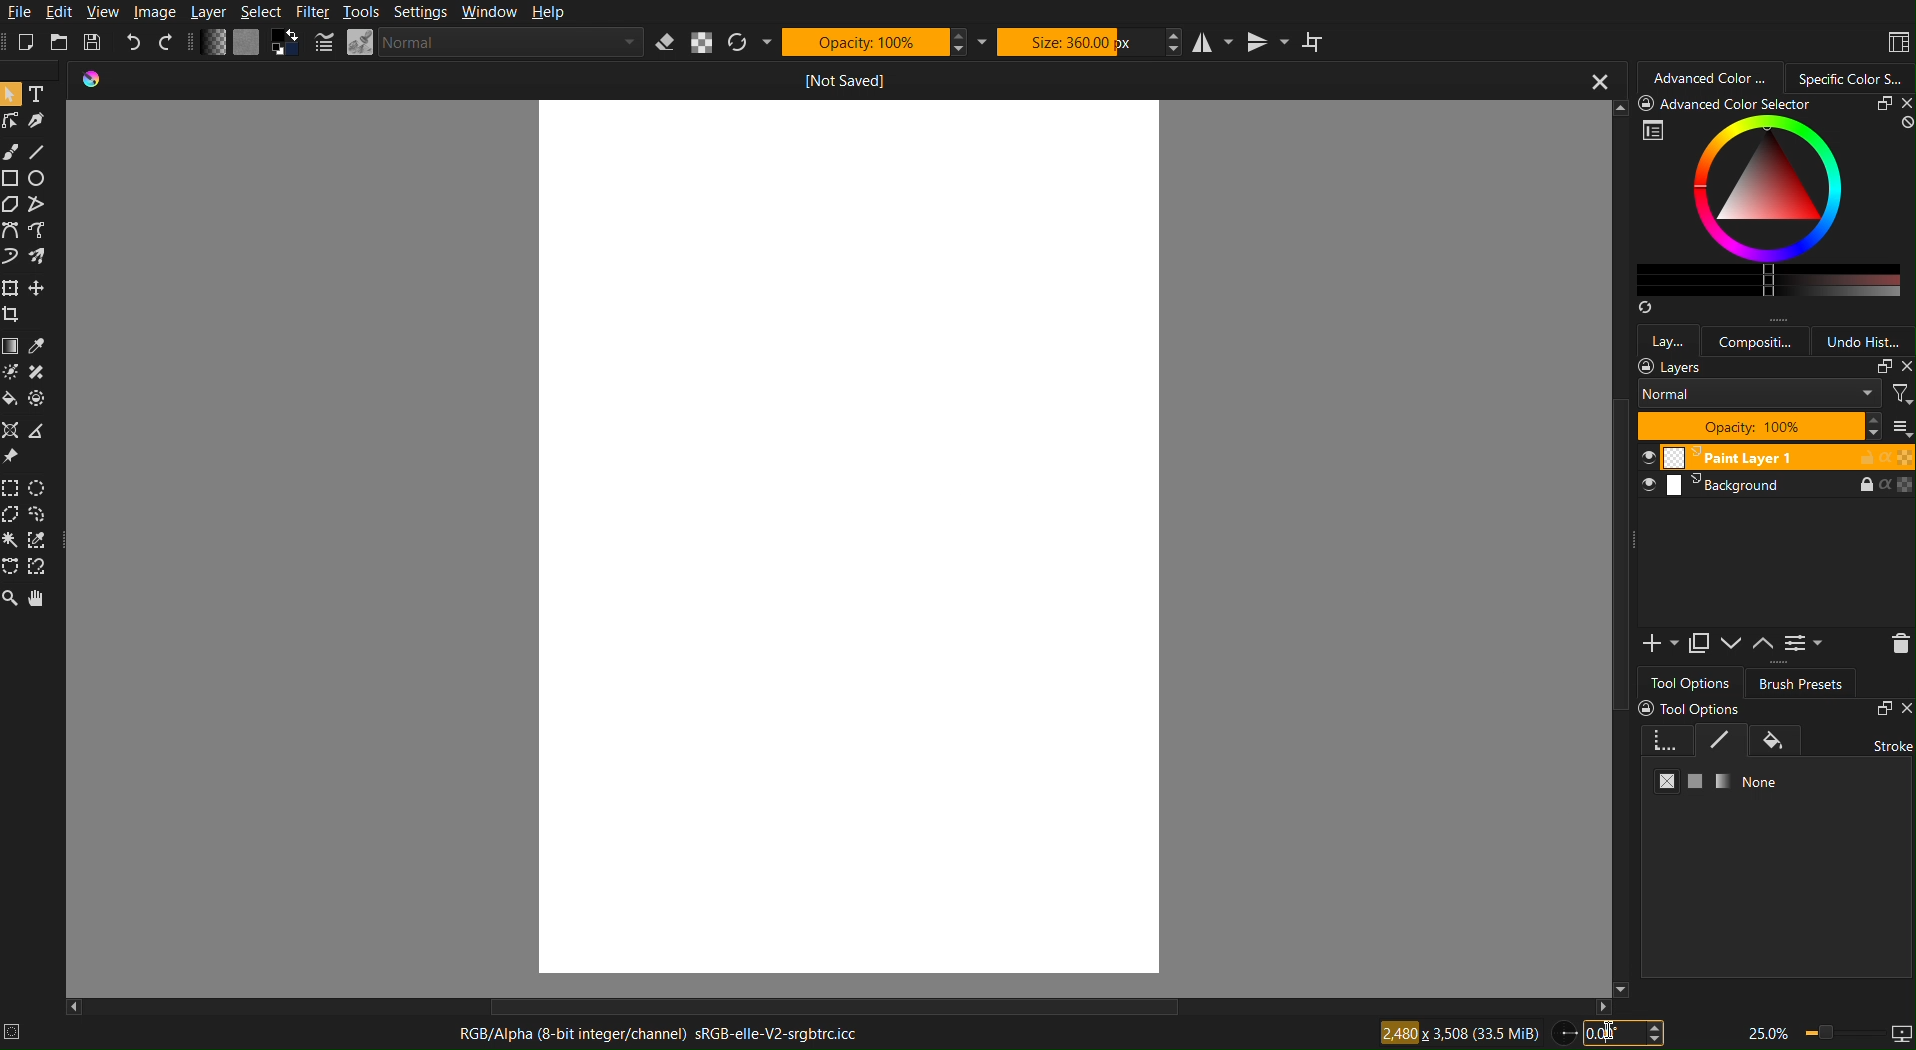 This screenshot has height=1050, width=1916. What do you see at coordinates (1801, 684) in the screenshot?
I see `Brush Presets` at bounding box center [1801, 684].